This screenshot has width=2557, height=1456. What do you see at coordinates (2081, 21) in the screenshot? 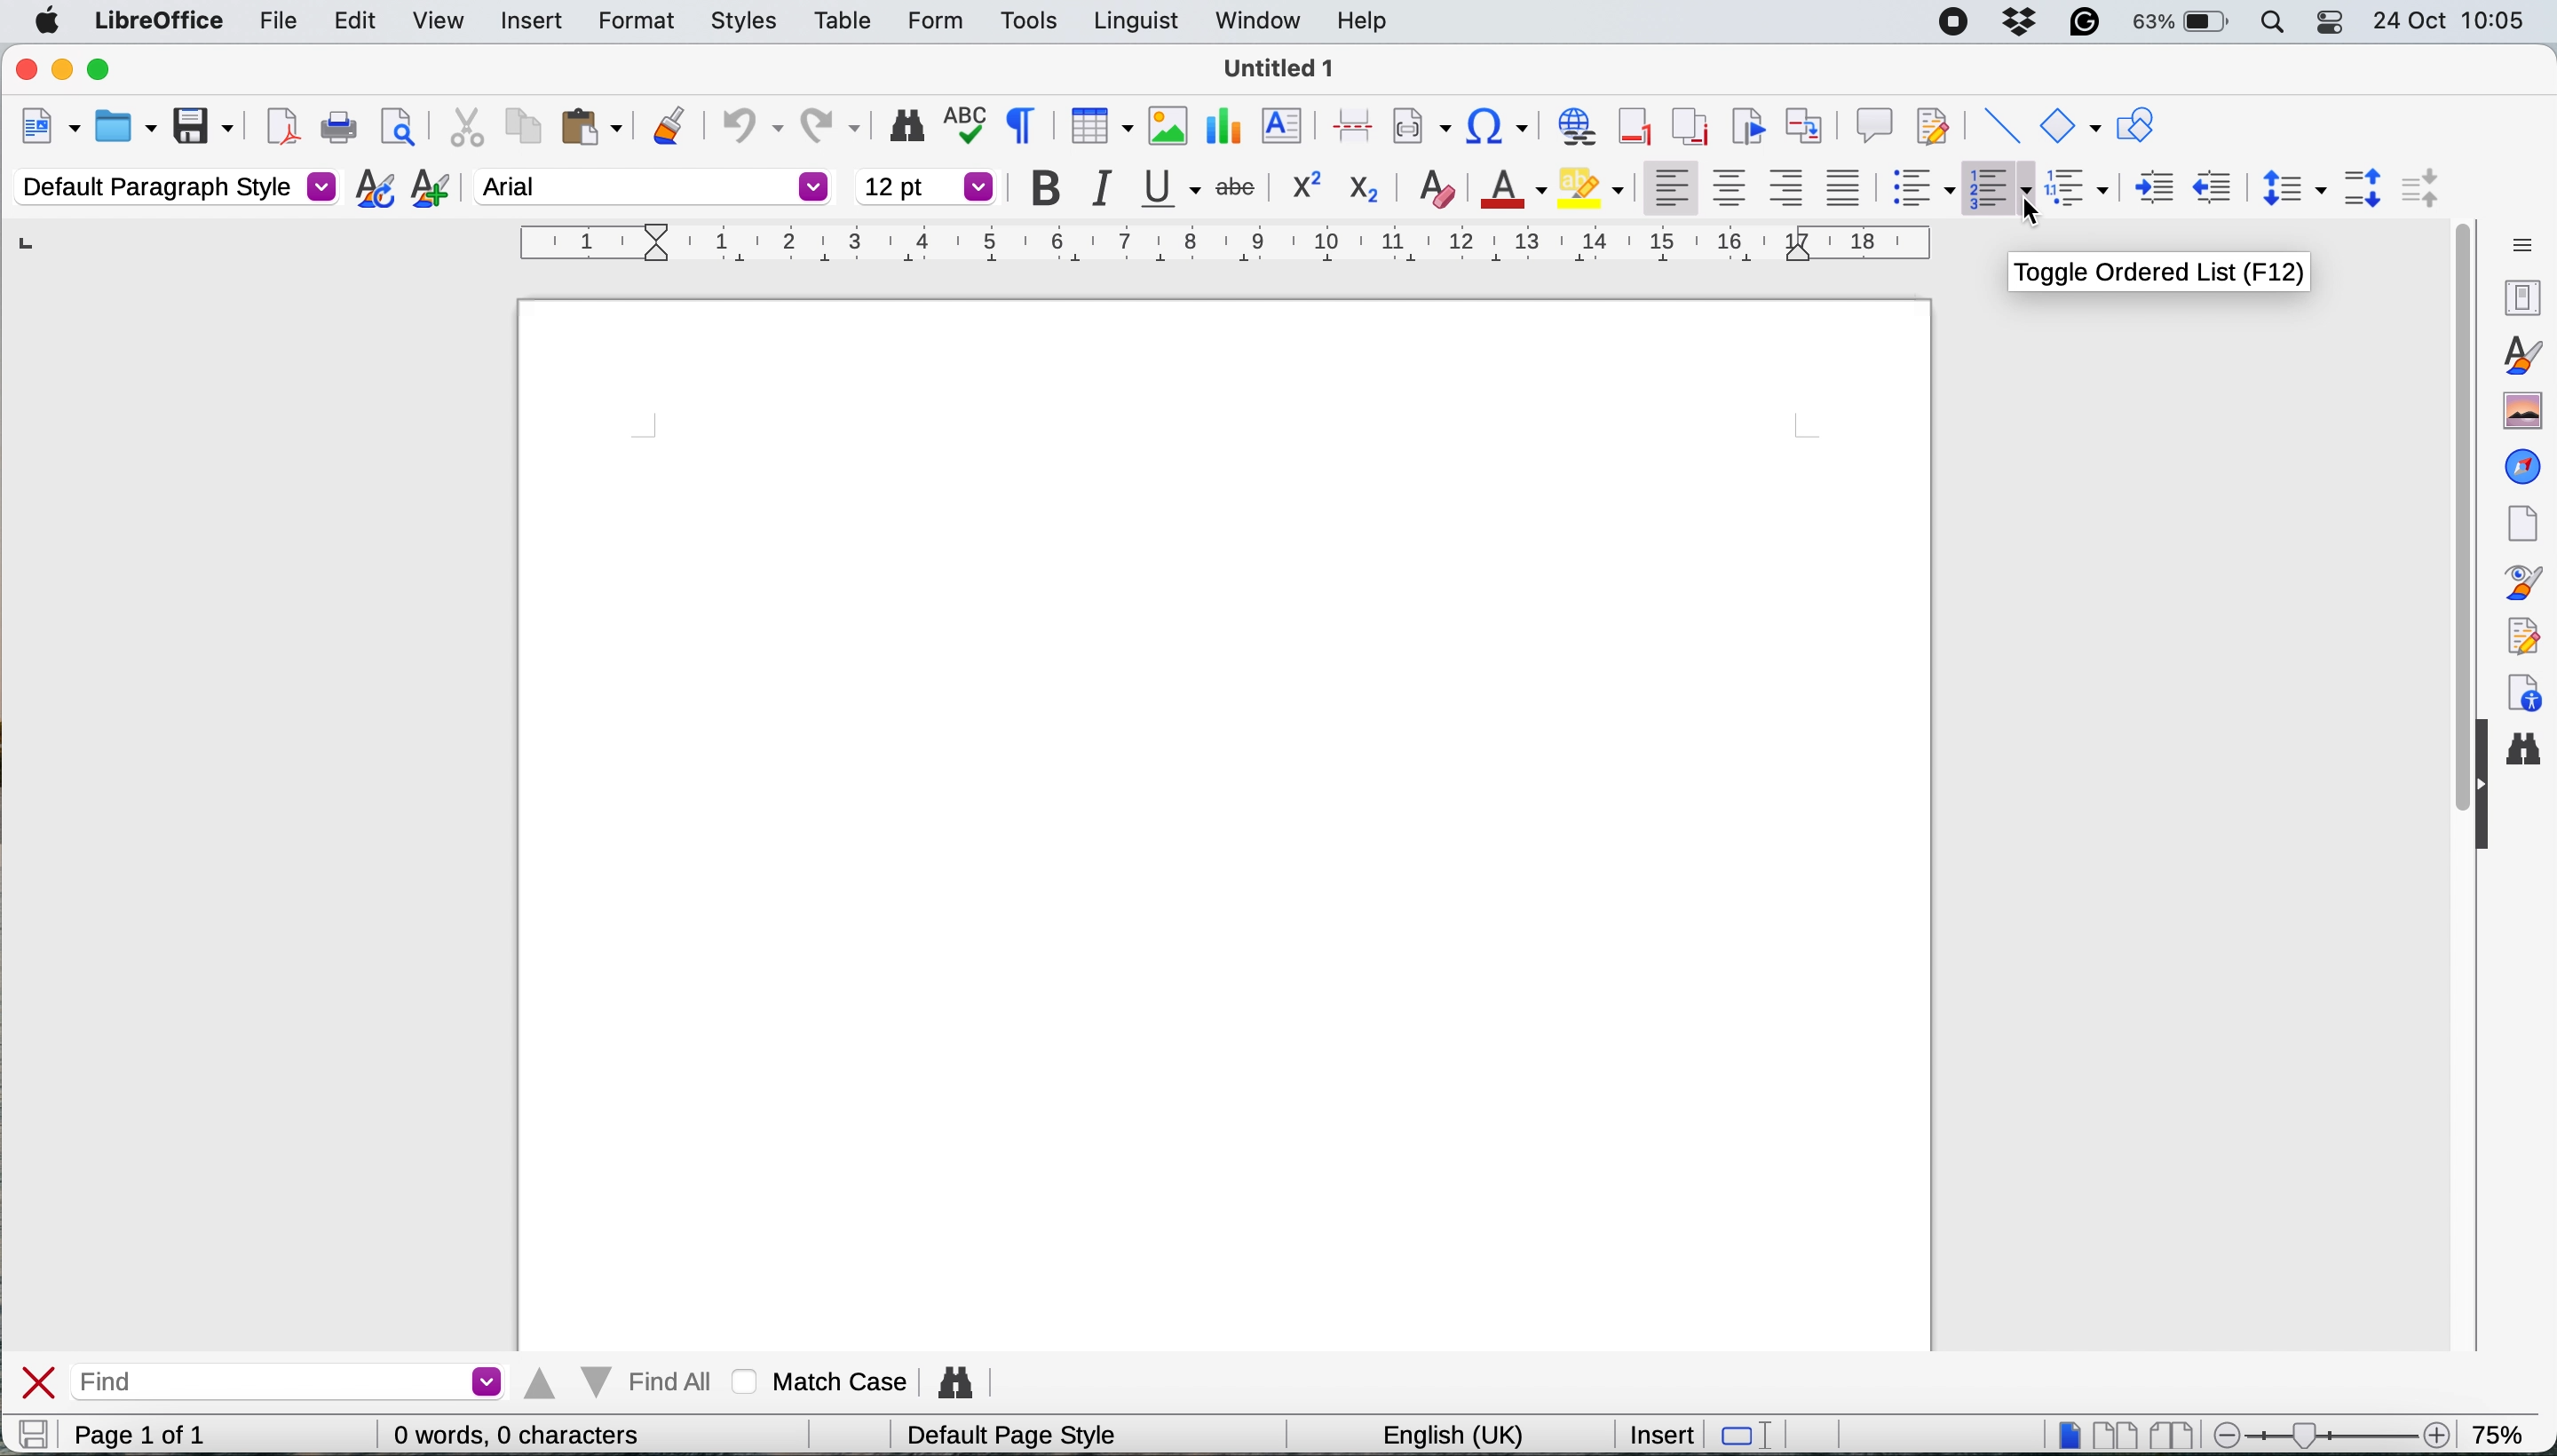
I see `grammarly` at bounding box center [2081, 21].